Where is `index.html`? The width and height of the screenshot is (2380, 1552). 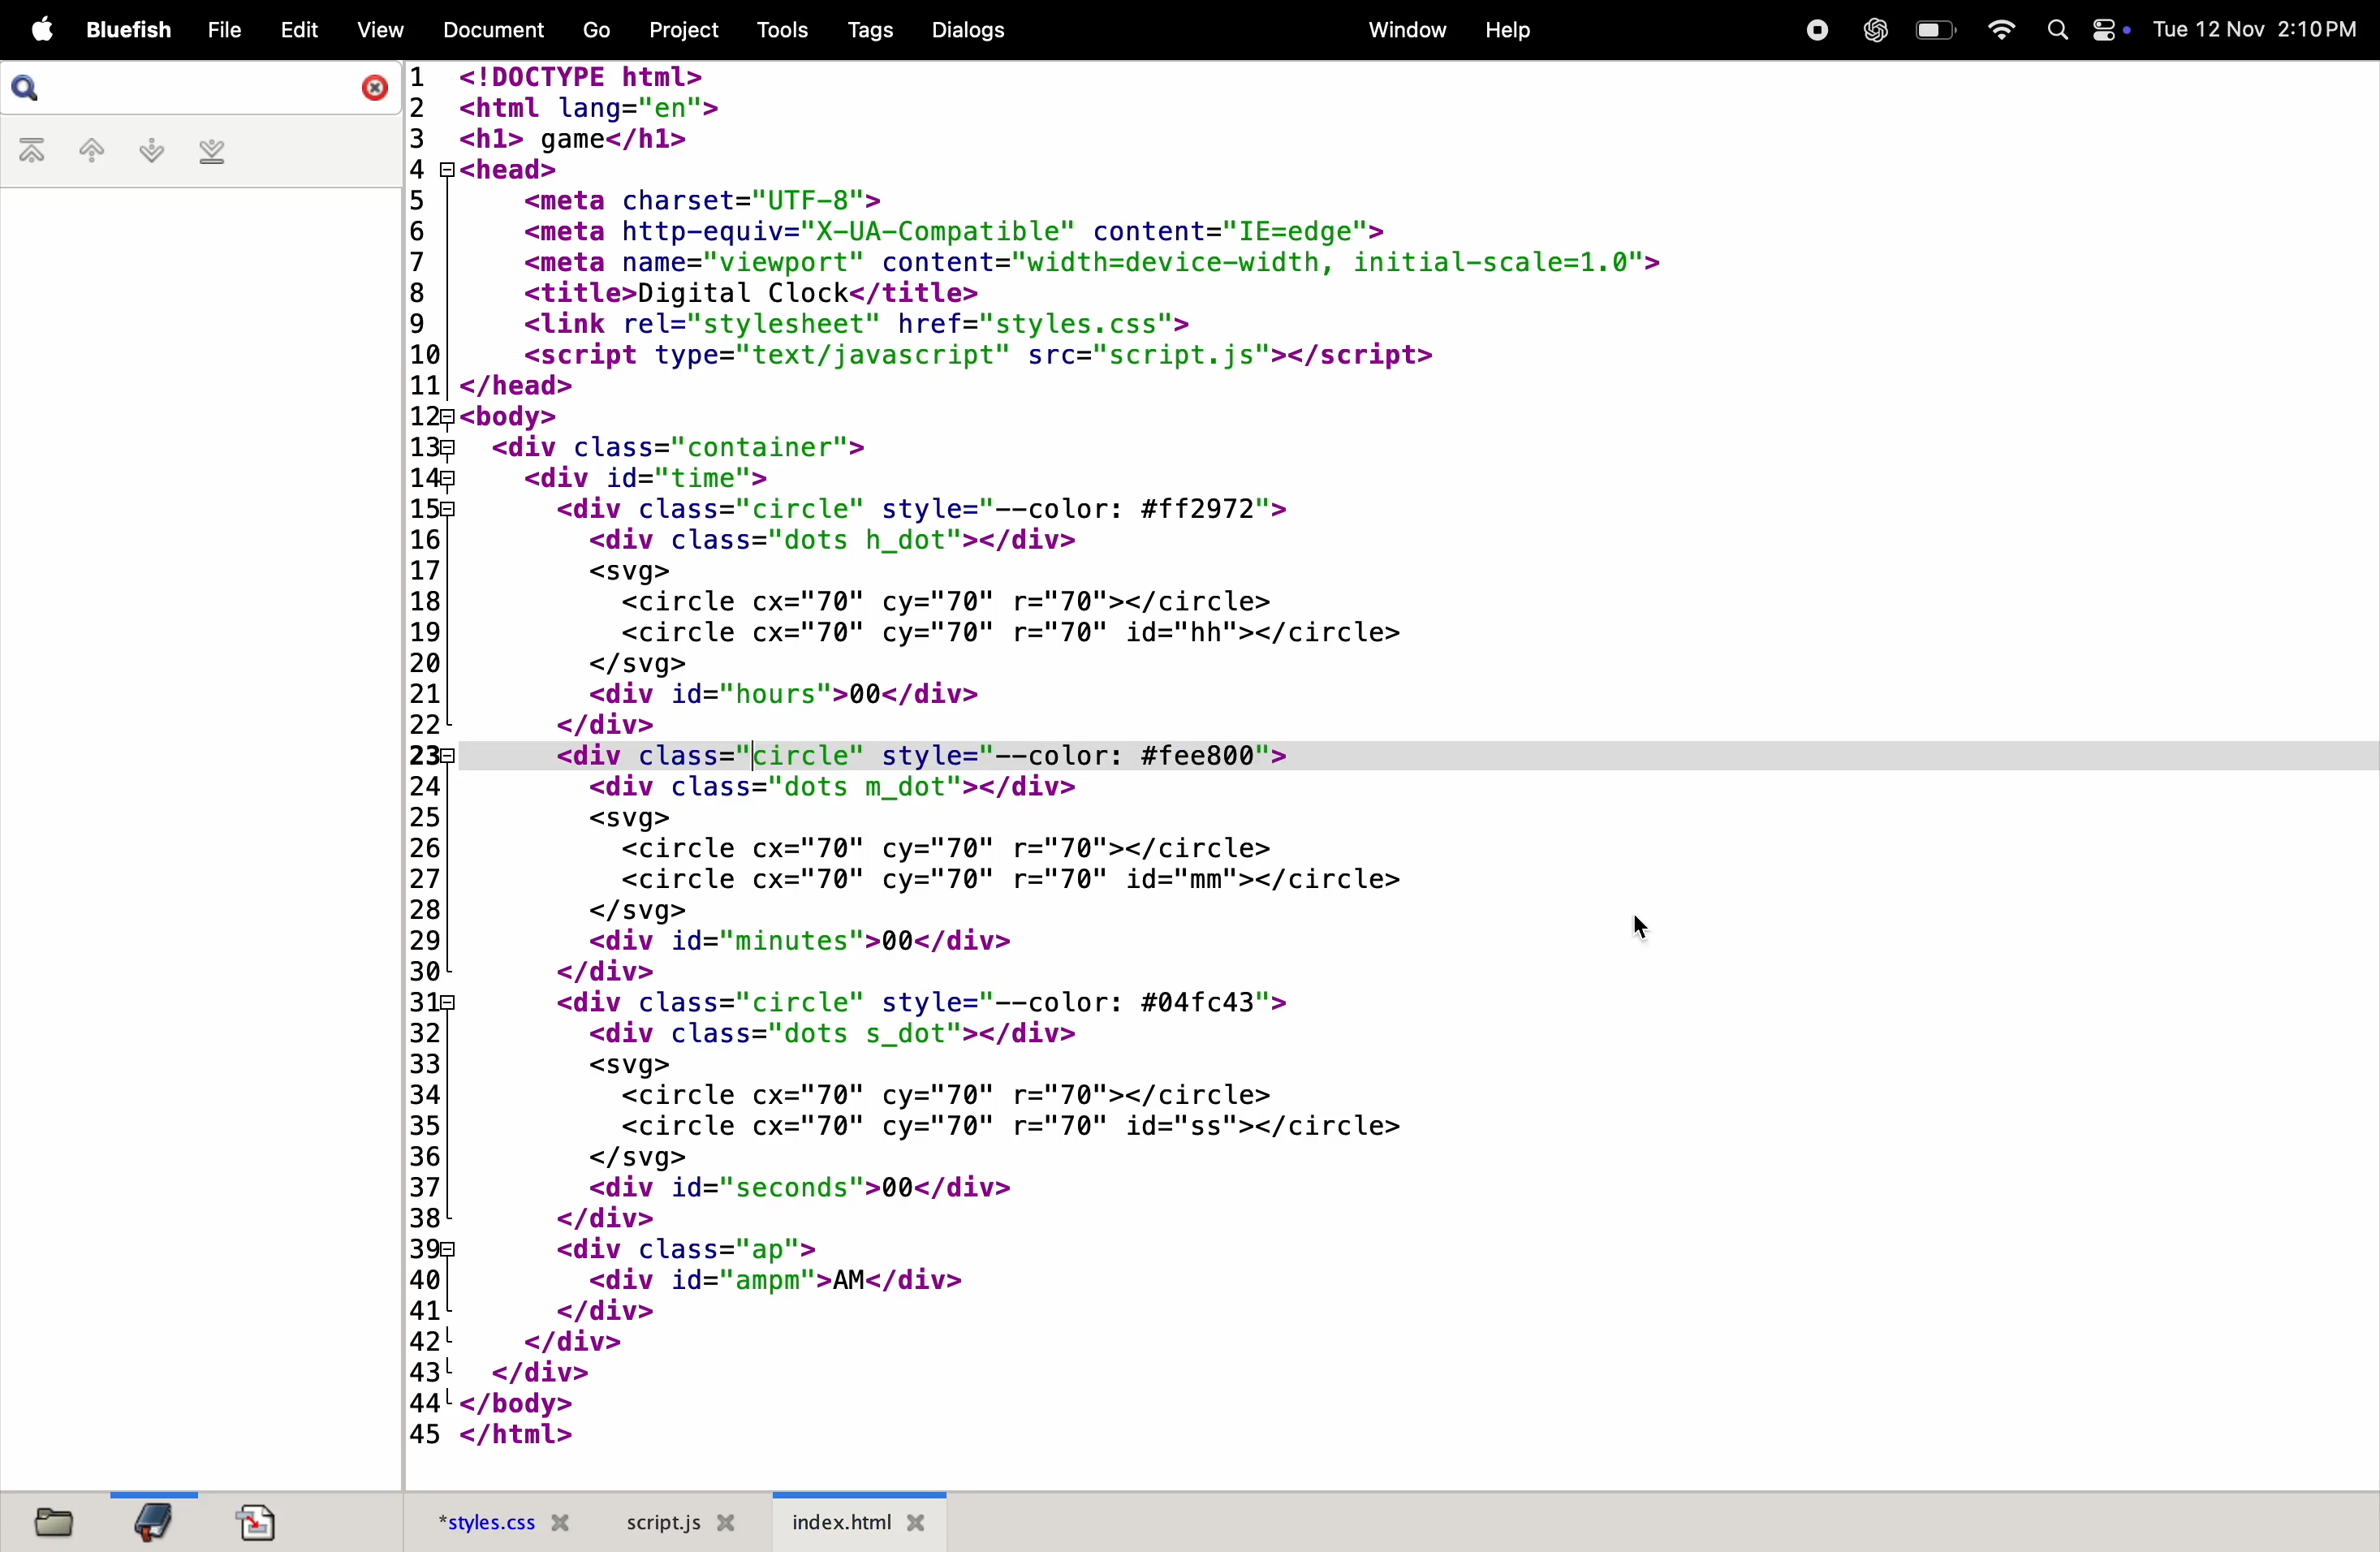 index.html is located at coordinates (859, 1521).